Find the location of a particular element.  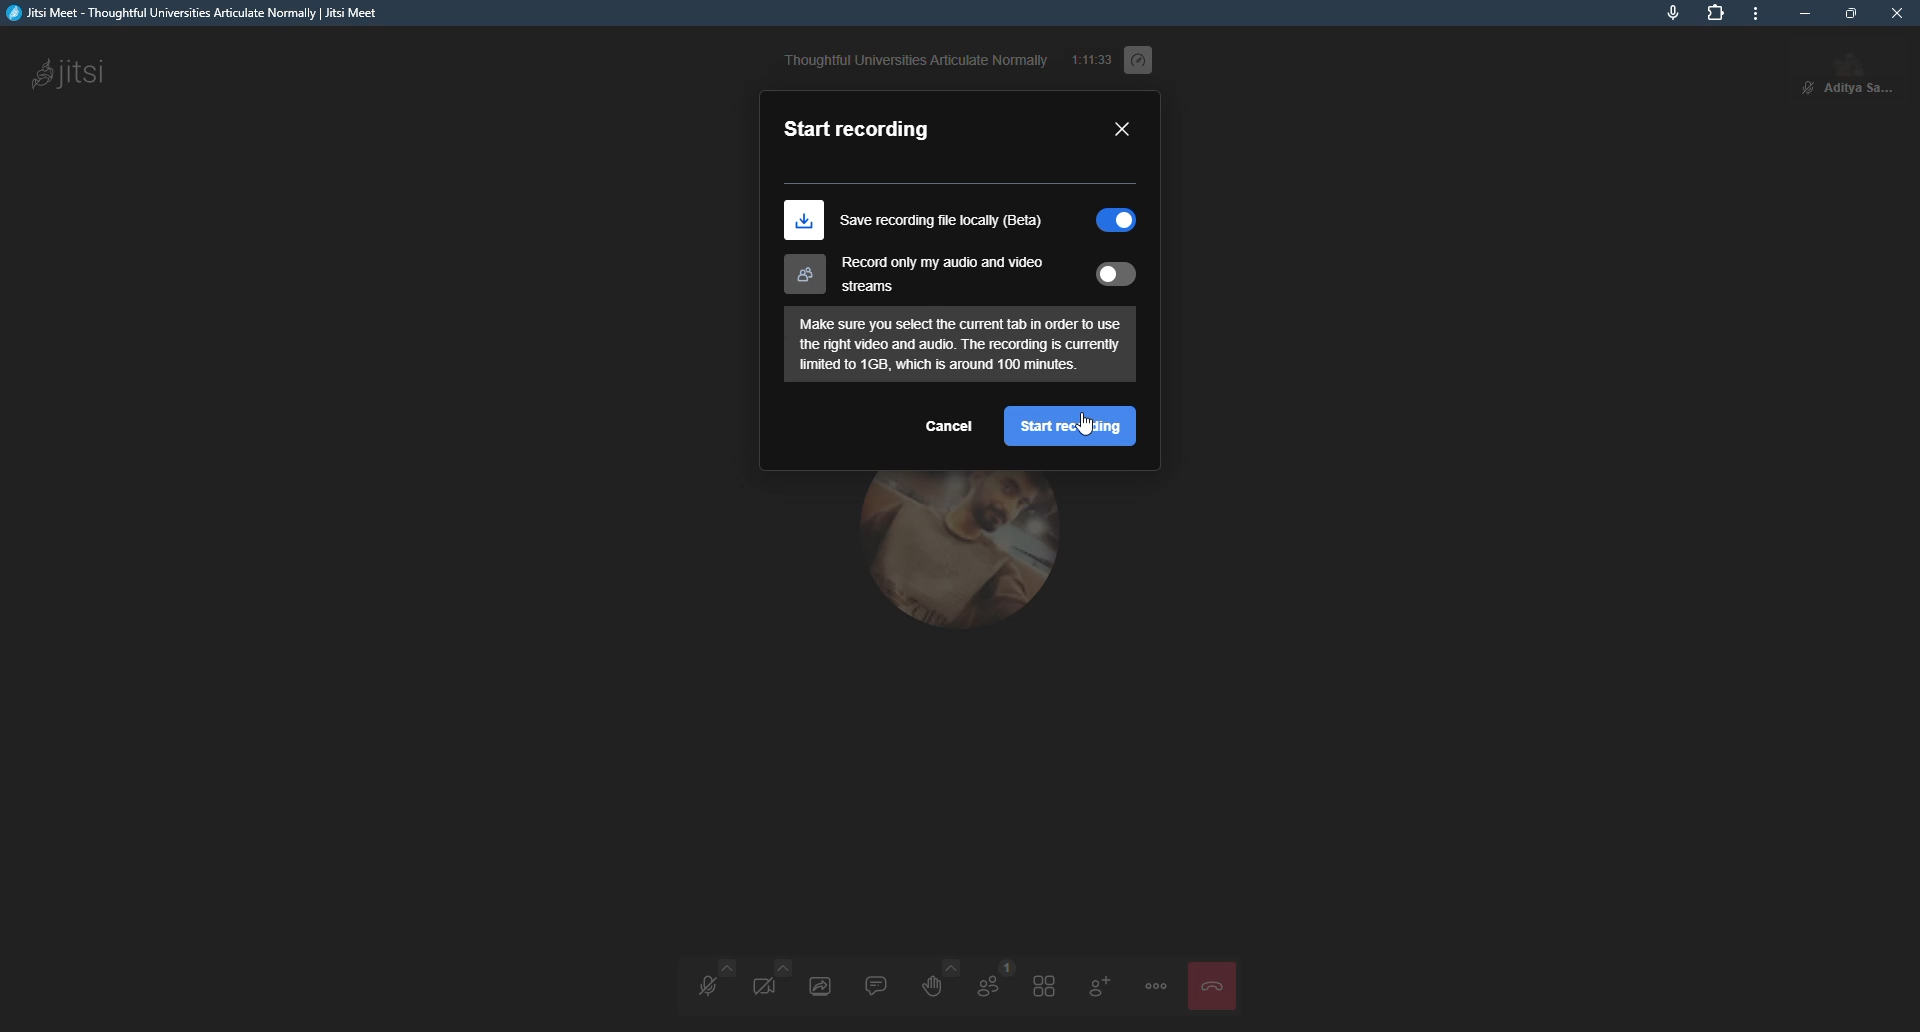

mic is located at coordinates (1671, 13).